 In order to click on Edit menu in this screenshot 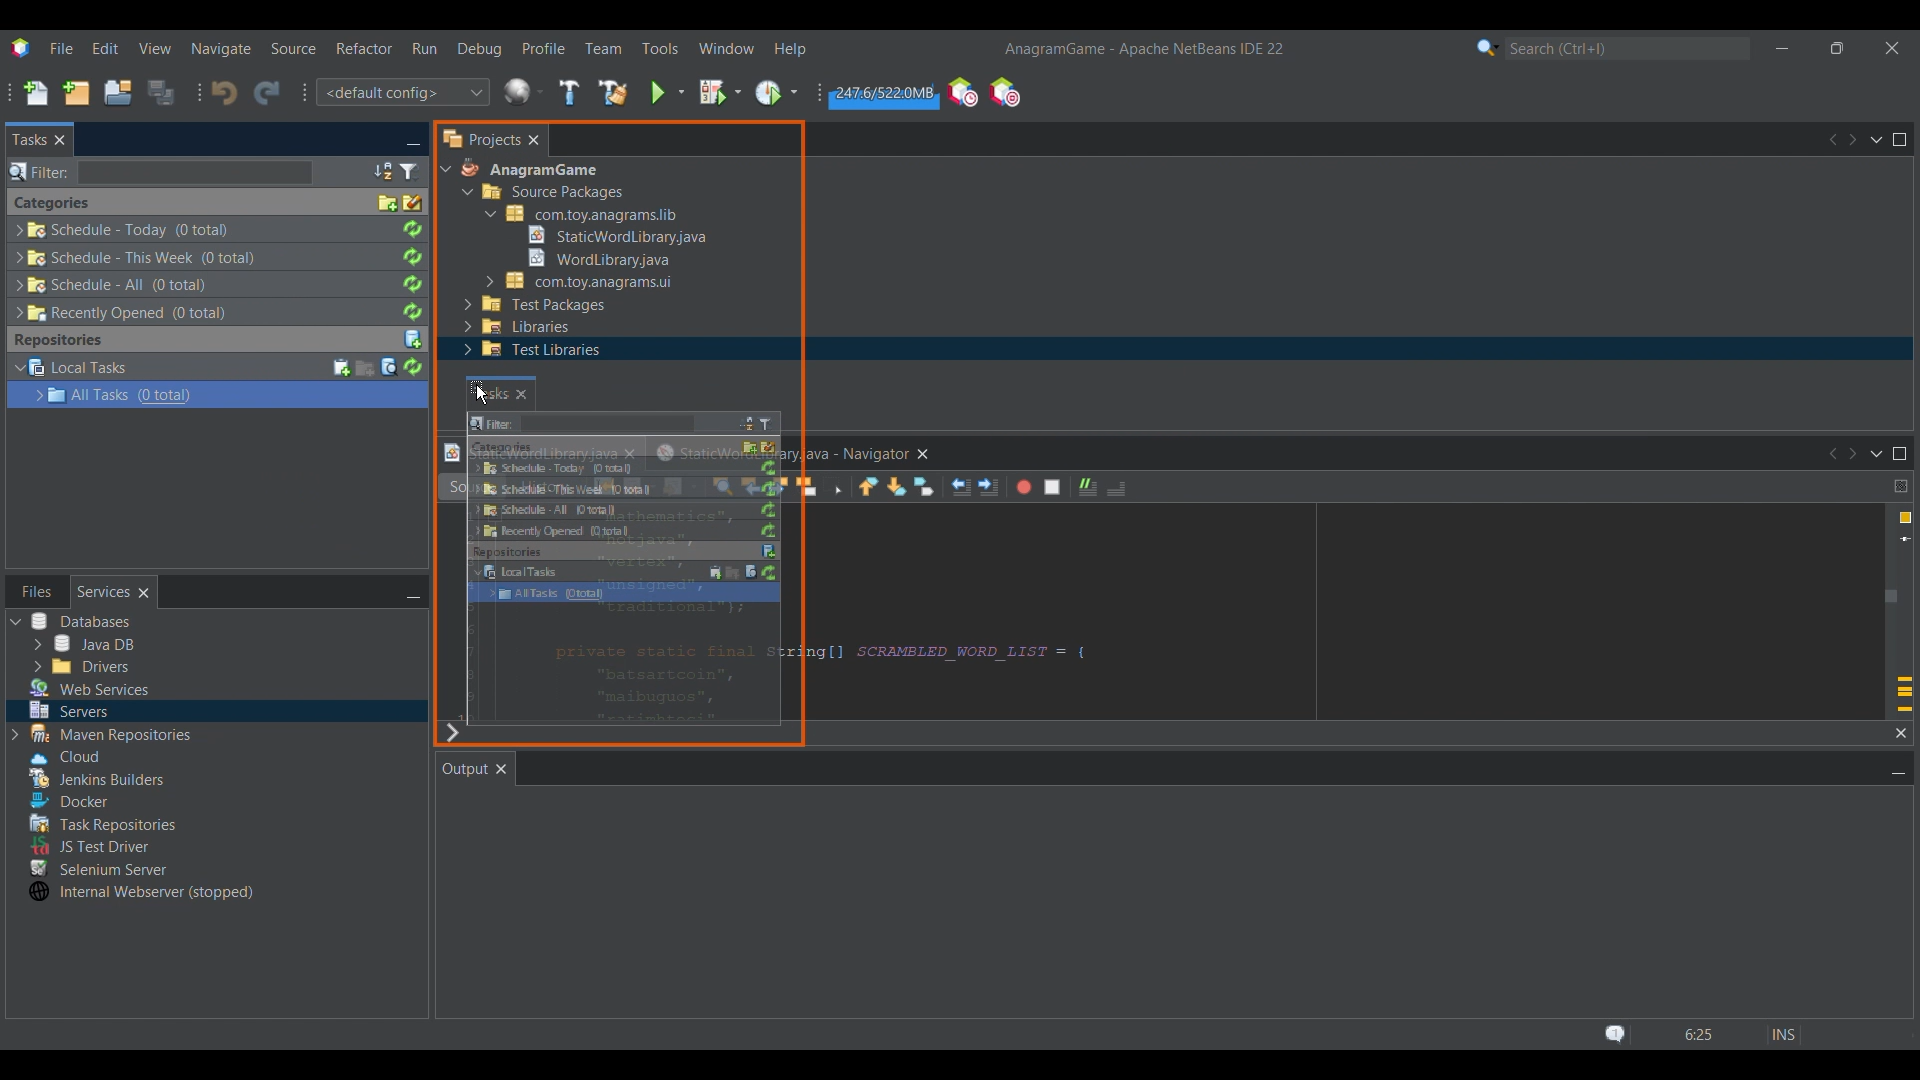, I will do `click(105, 48)`.